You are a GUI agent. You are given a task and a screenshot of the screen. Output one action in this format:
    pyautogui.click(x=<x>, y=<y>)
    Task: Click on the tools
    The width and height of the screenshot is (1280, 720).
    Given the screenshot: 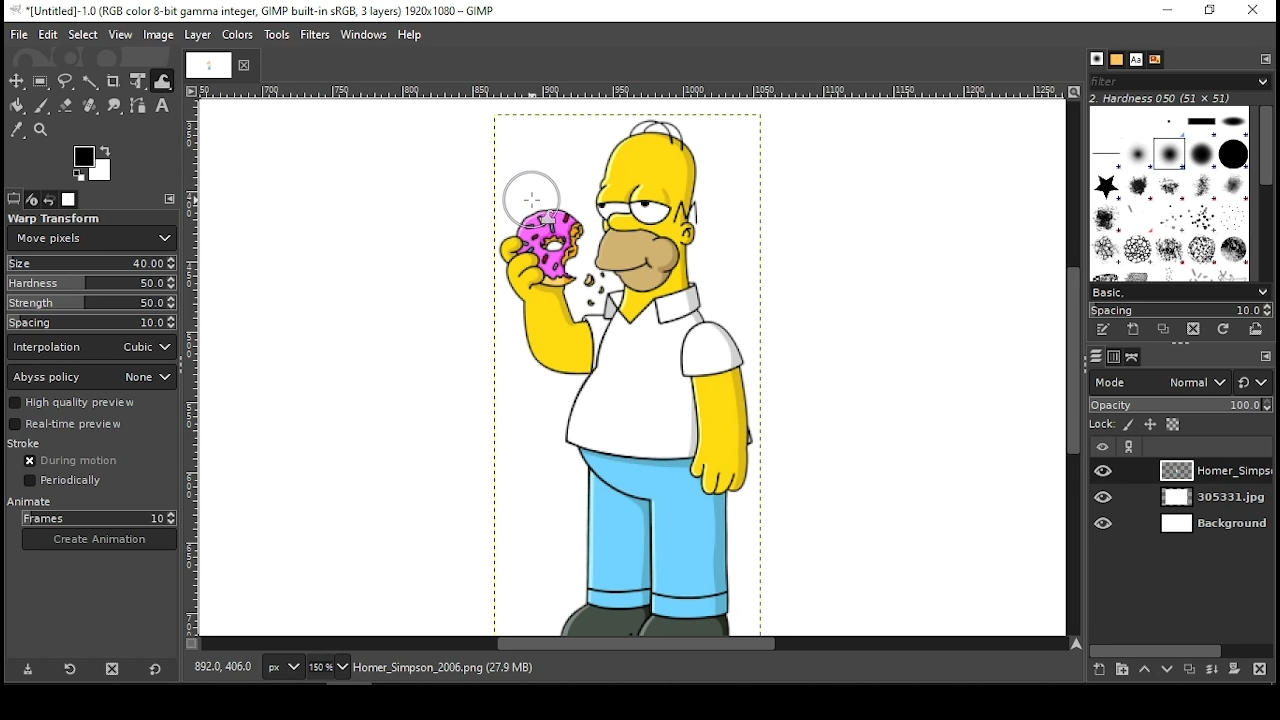 What is the action you would take?
    pyautogui.click(x=278, y=34)
    